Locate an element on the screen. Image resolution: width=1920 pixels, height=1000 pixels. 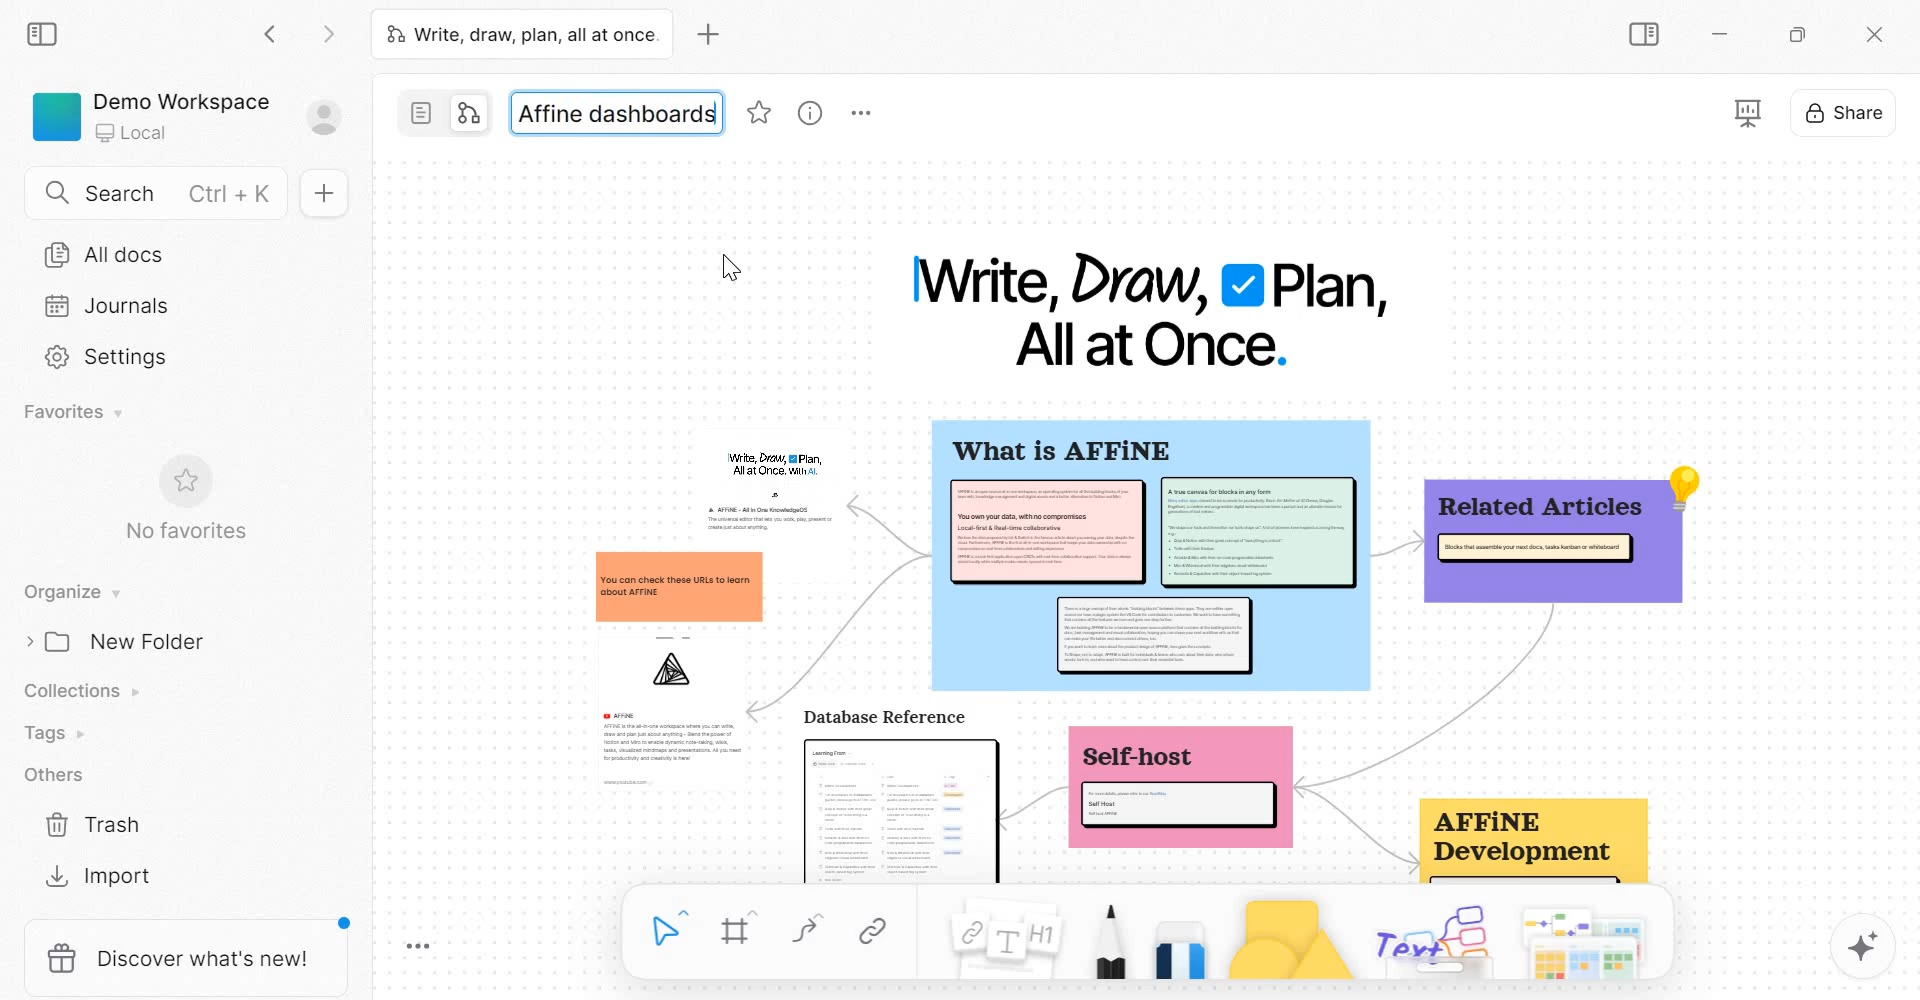
Eraser is located at coordinates (1181, 944).